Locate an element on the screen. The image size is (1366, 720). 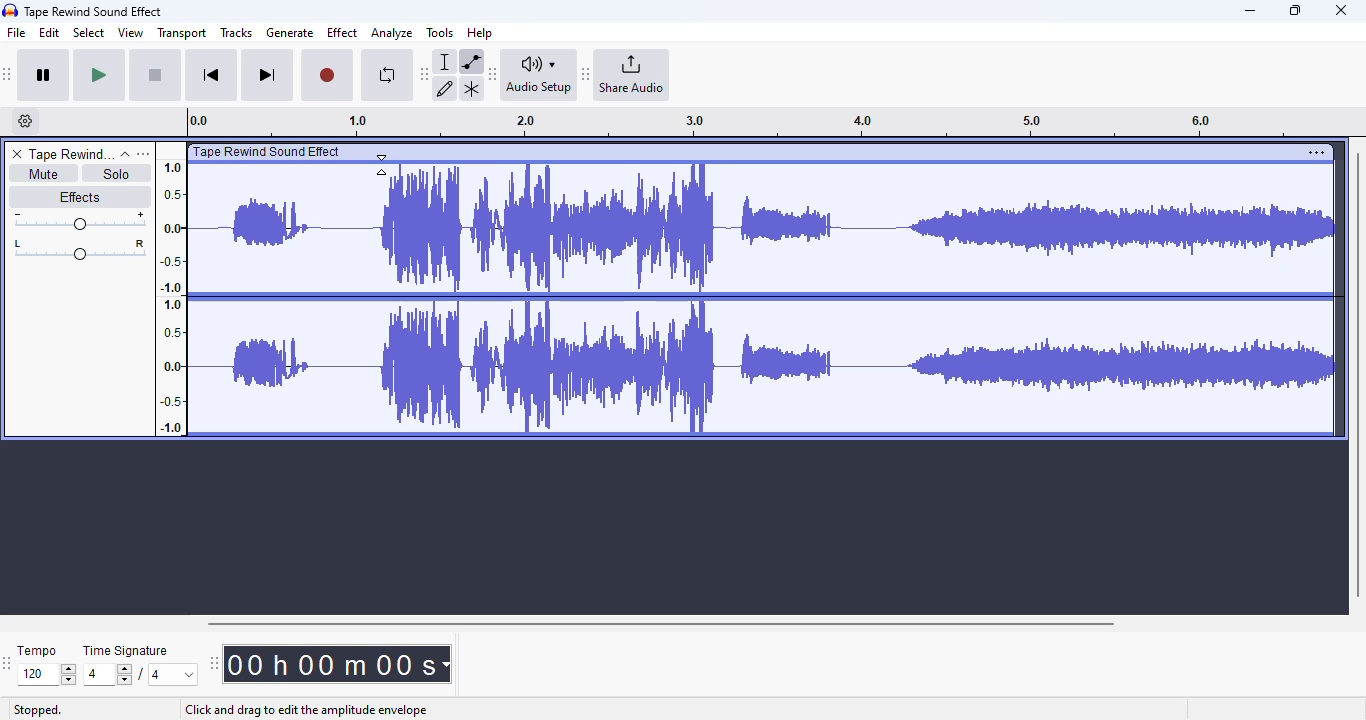
Max. time signature options is located at coordinates (174, 674).